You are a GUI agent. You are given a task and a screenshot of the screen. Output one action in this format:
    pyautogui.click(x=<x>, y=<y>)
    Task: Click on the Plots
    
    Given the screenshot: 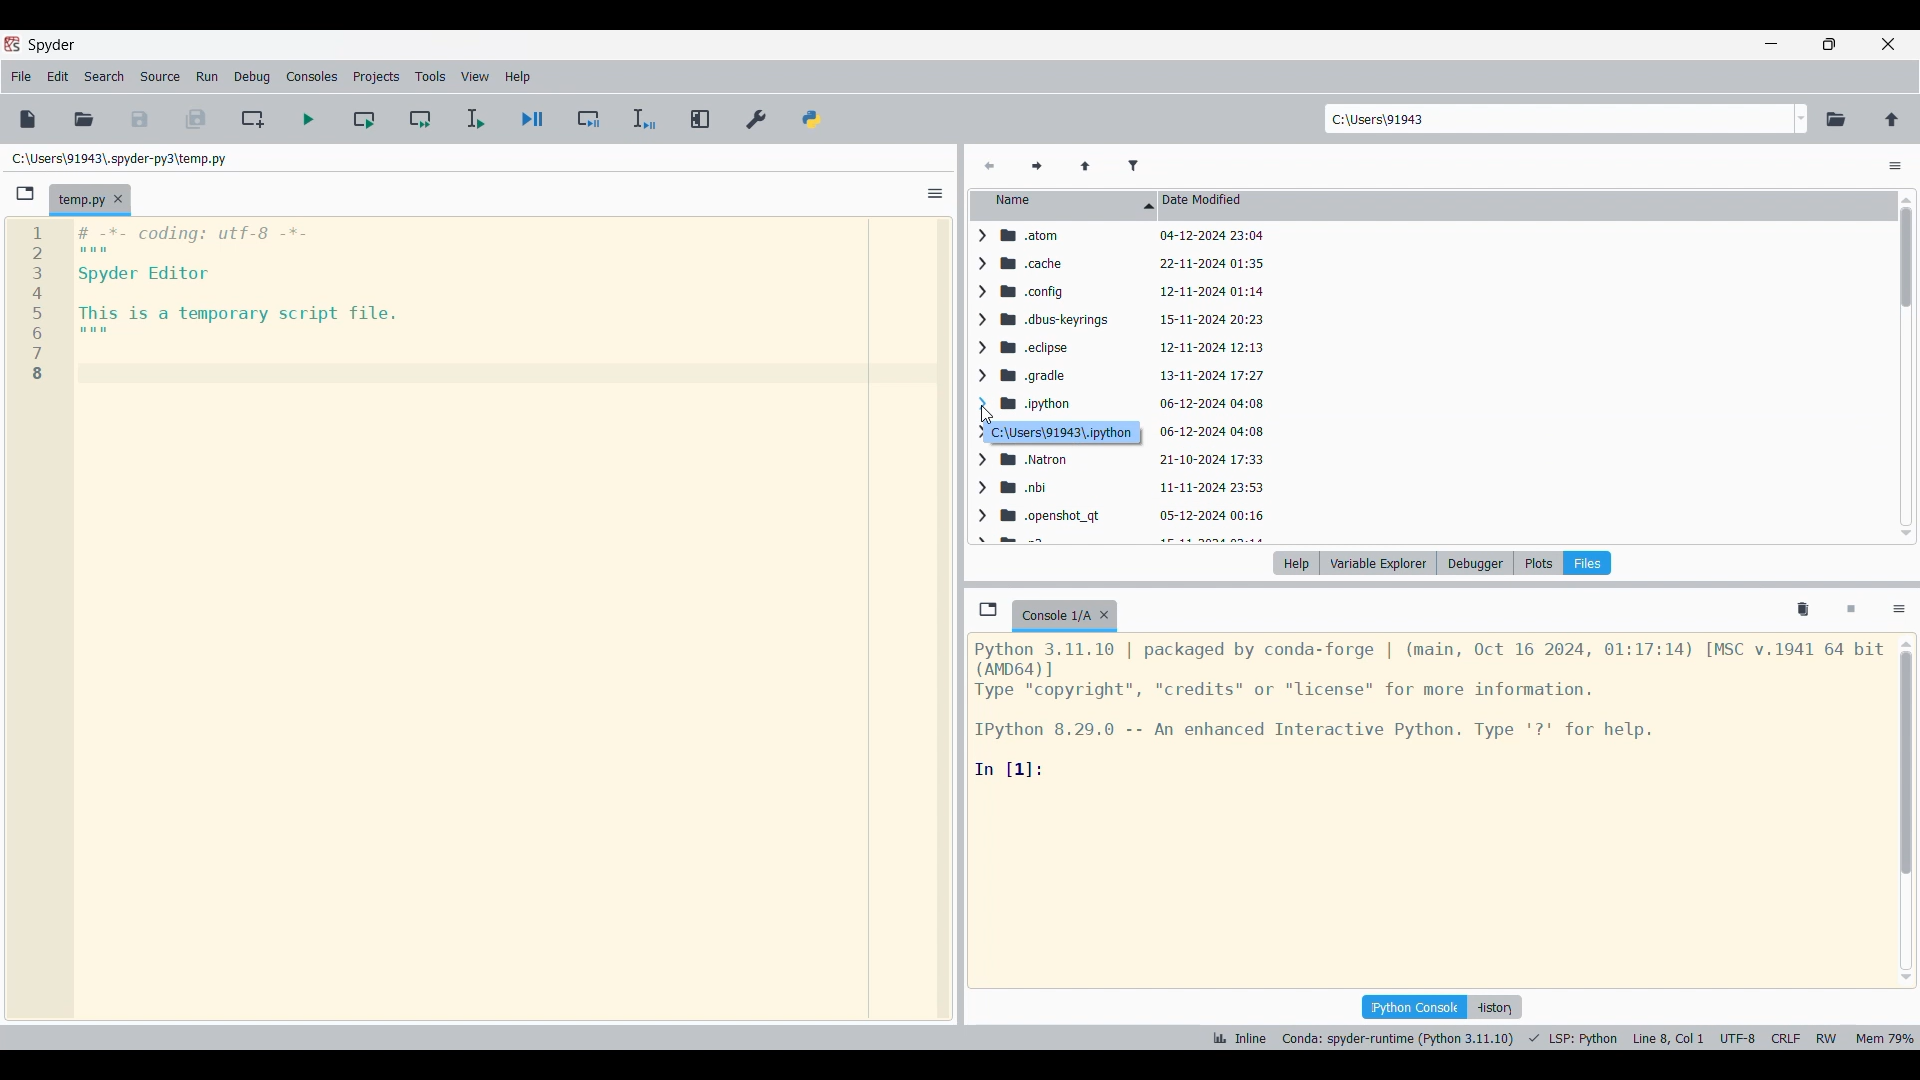 What is the action you would take?
    pyautogui.click(x=1538, y=563)
    